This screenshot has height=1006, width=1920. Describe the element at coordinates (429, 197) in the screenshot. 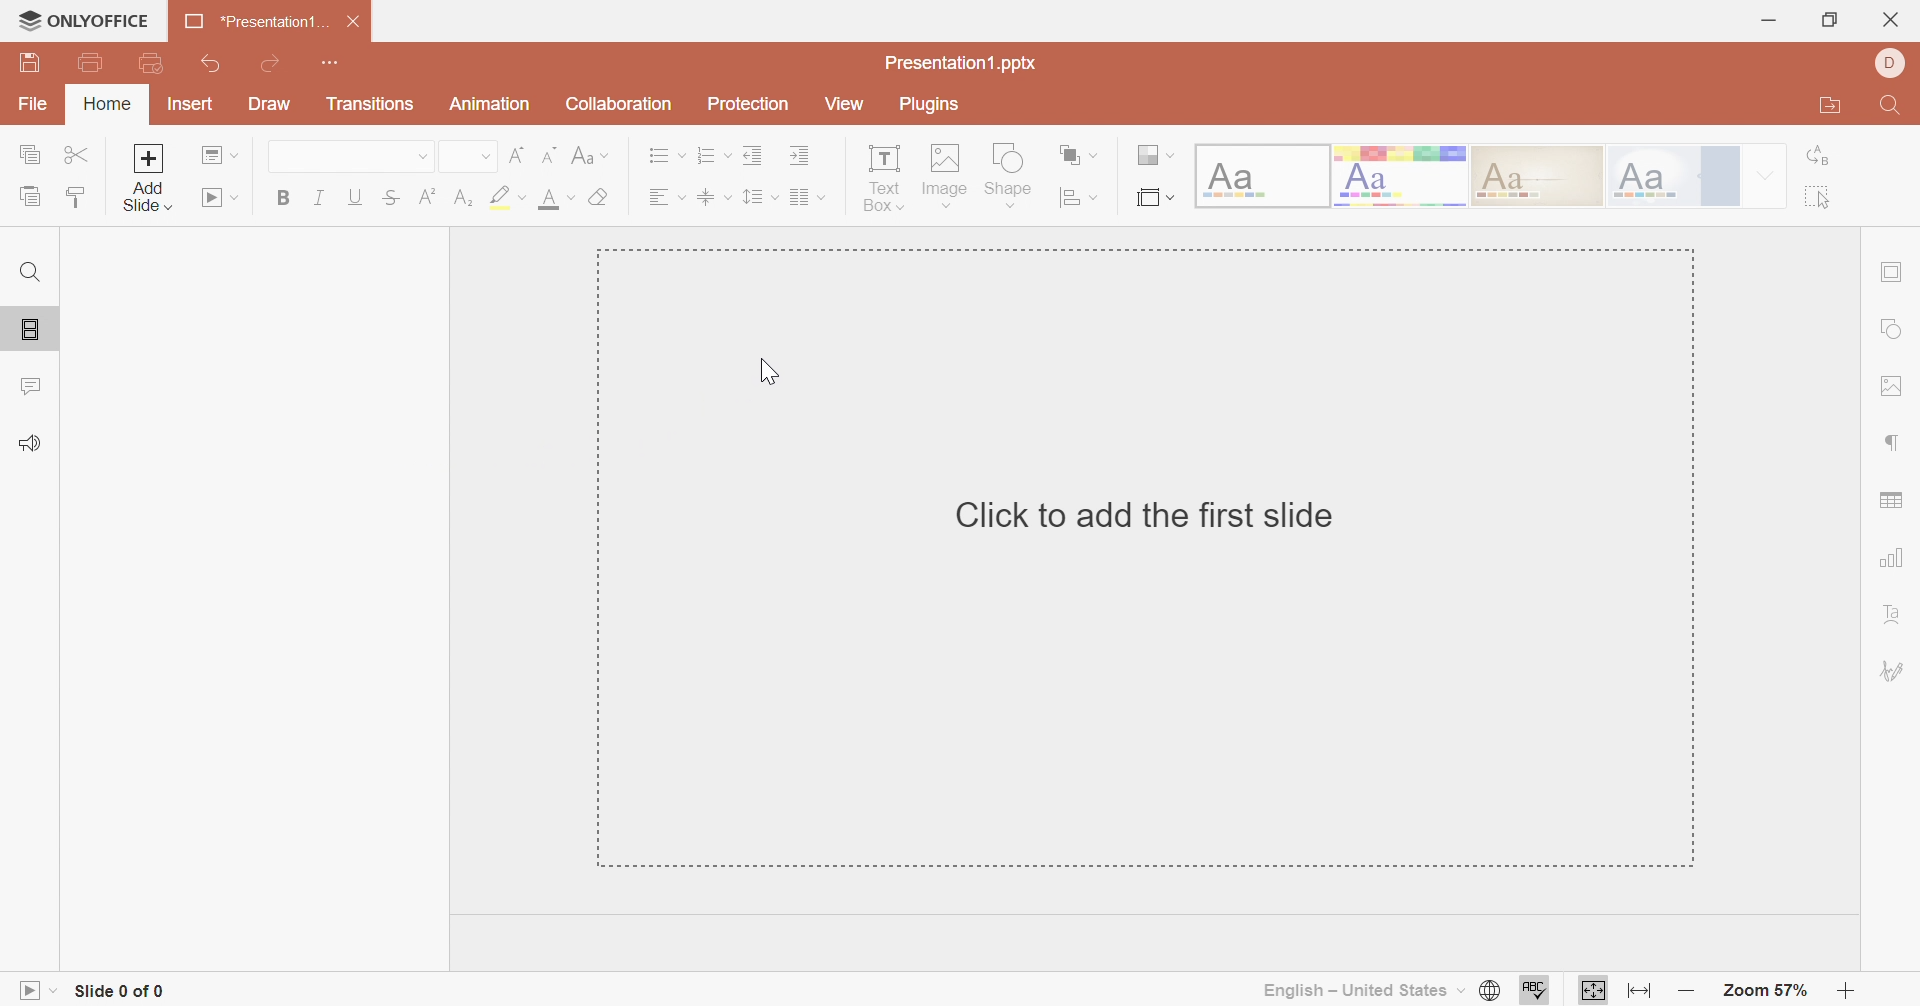

I see `Superscript` at that location.